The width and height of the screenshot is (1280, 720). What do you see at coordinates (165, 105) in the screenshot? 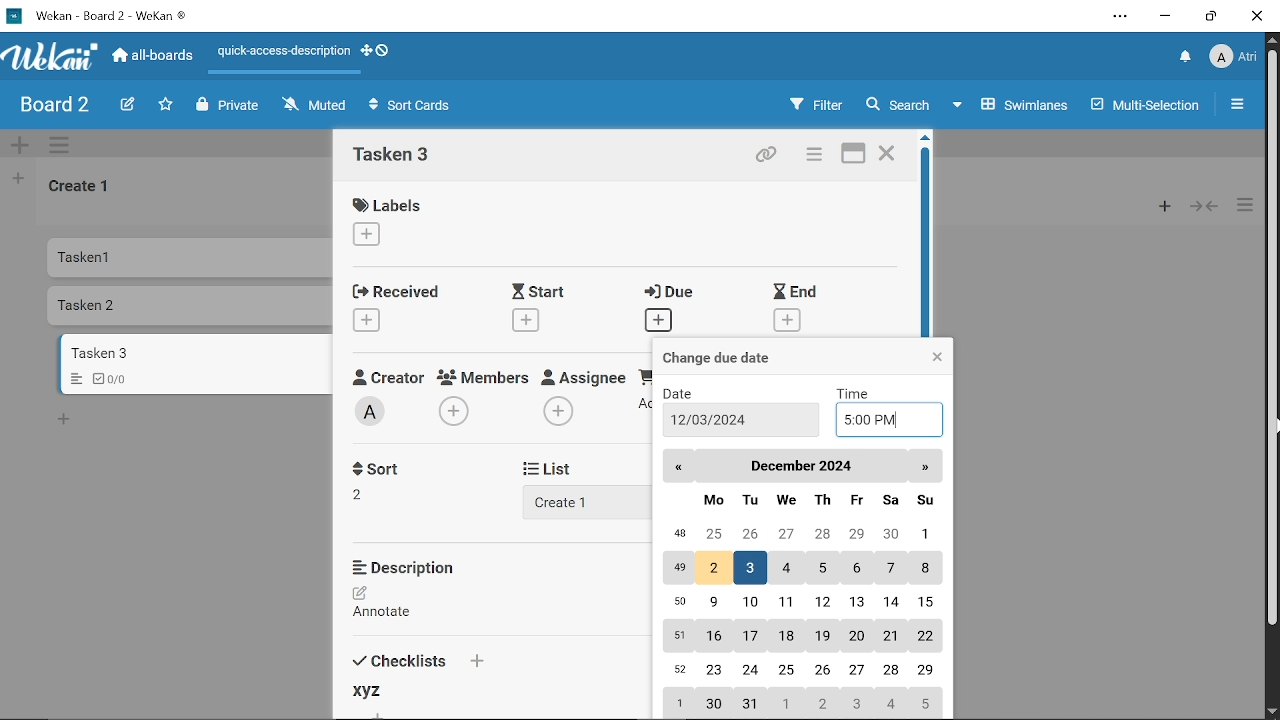
I see `Star this board` at bounding box center [165, 105].